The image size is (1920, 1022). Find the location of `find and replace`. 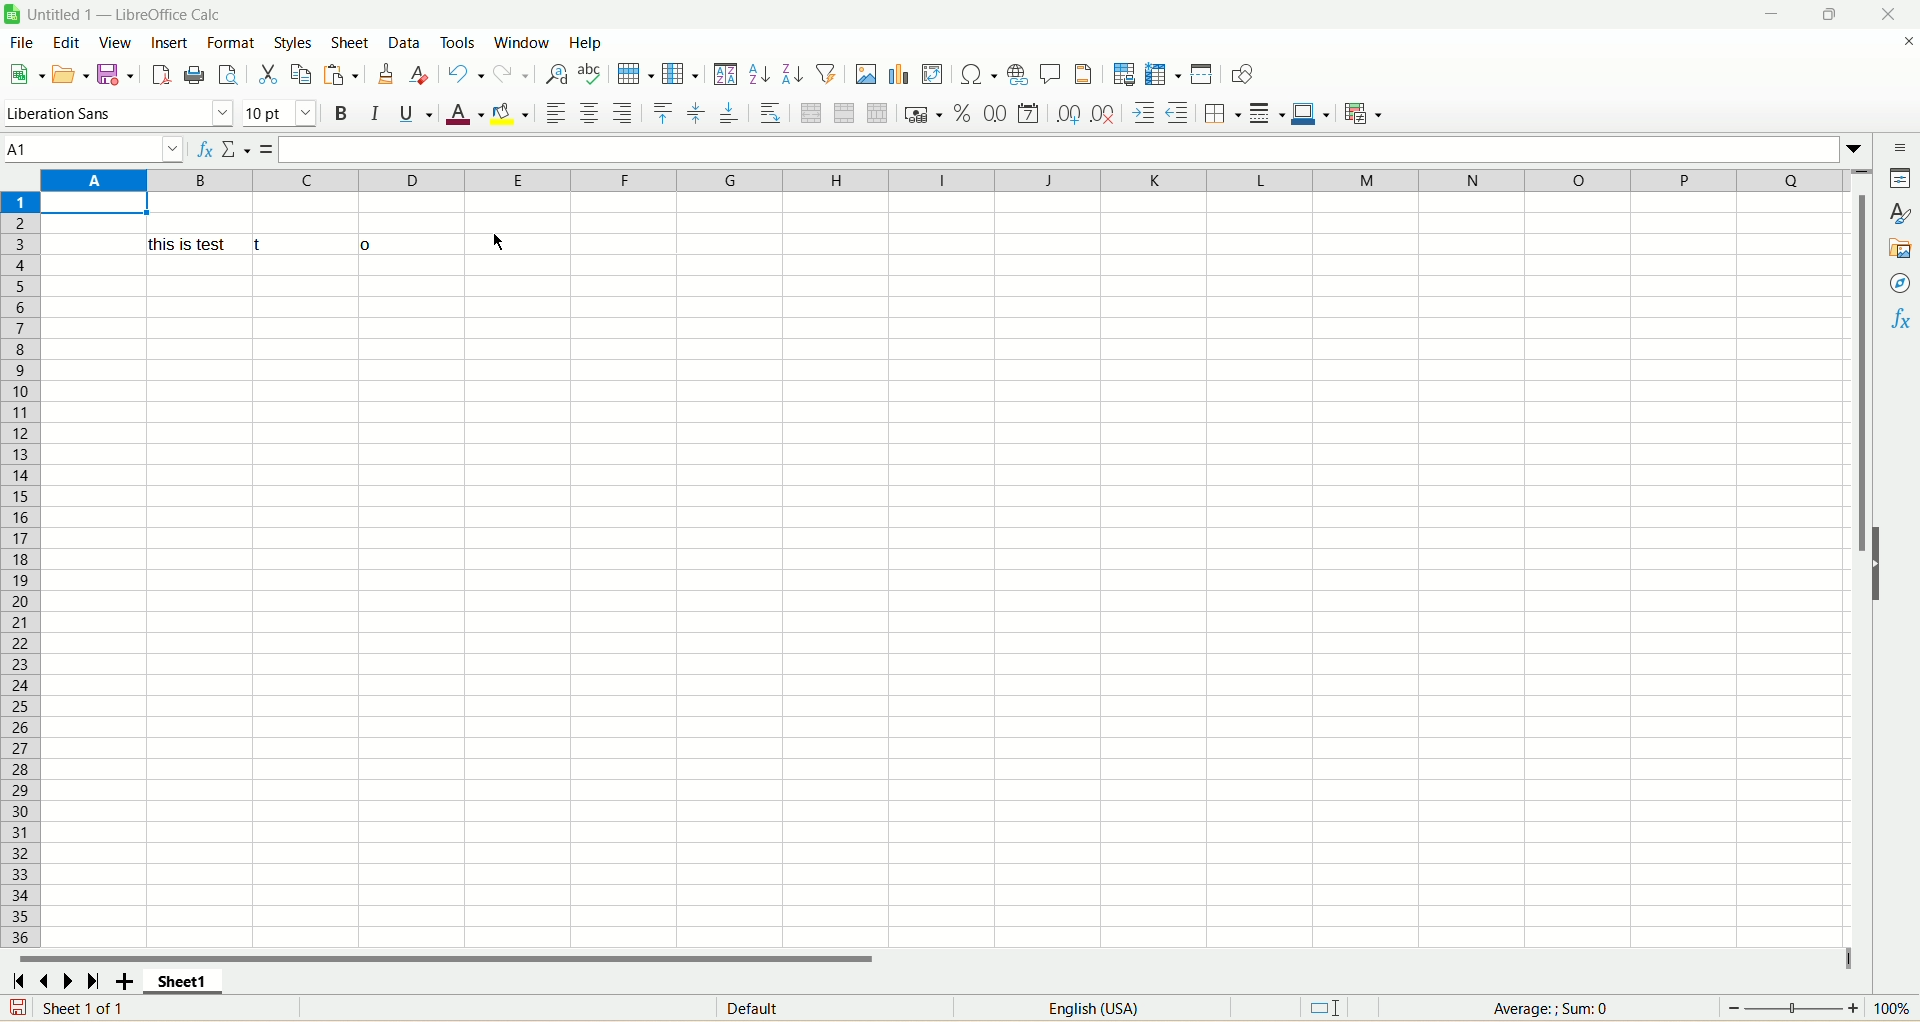

find and replace is located at coordinates (555, 73).